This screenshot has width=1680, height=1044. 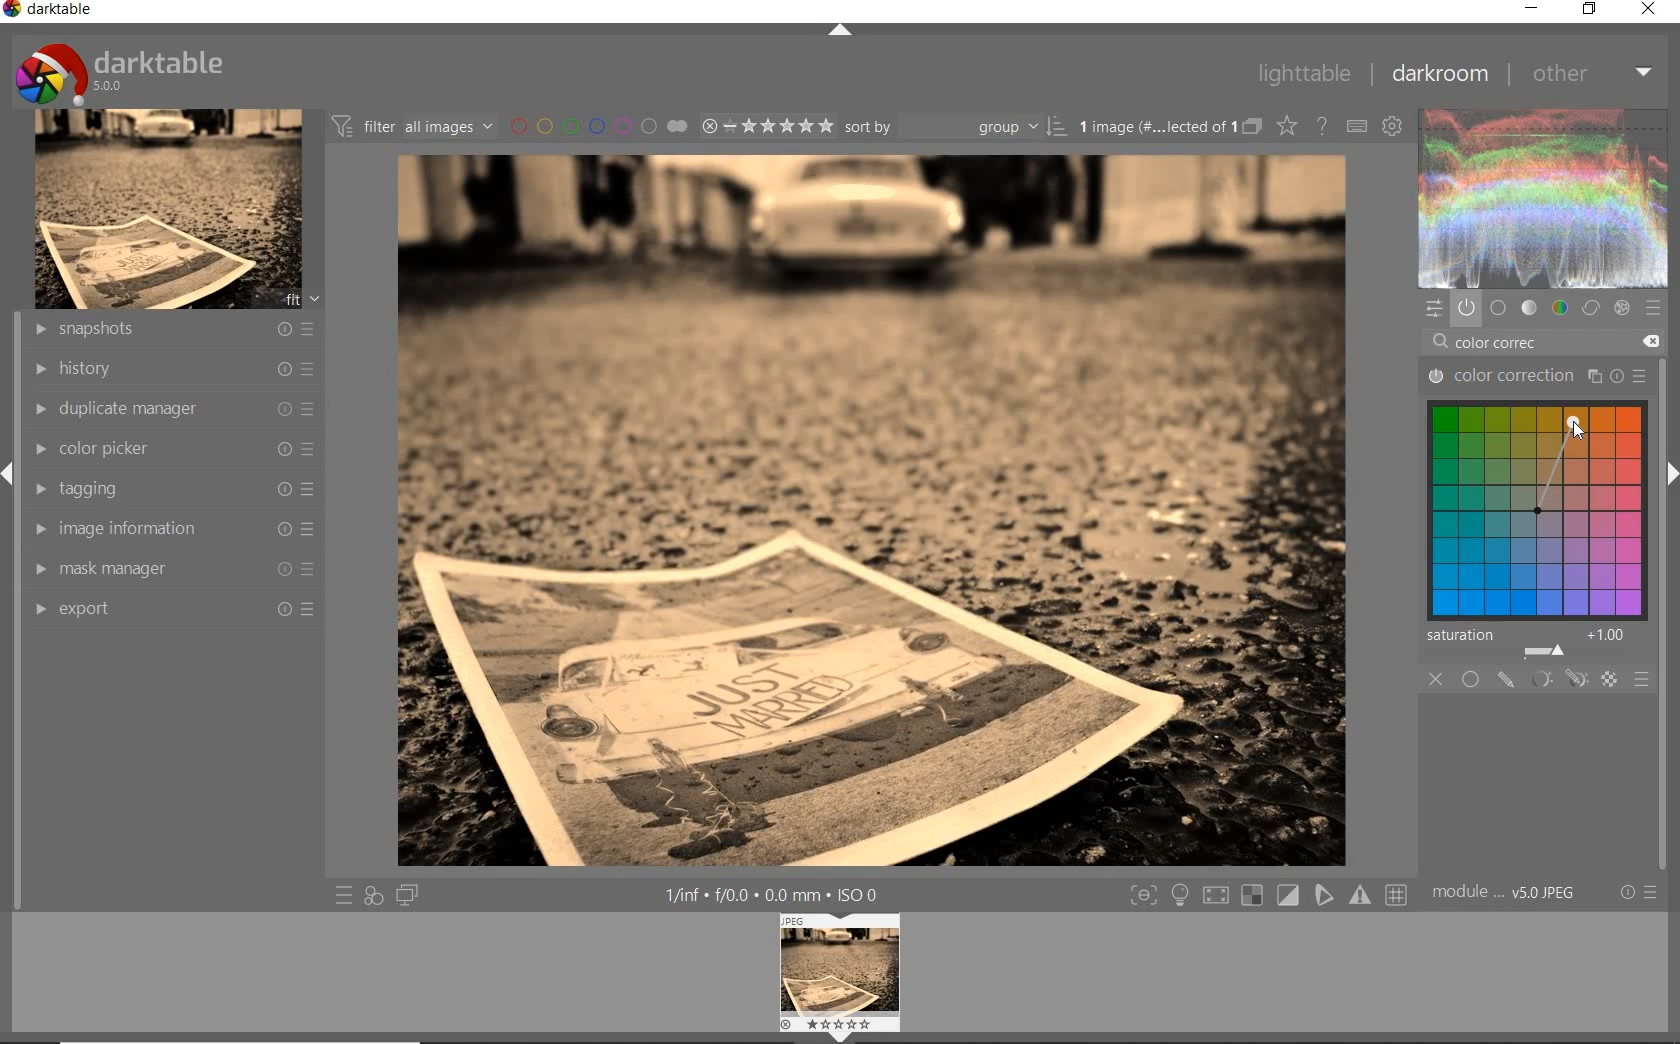 I want to click on filter images , so click(x=413, y=125).